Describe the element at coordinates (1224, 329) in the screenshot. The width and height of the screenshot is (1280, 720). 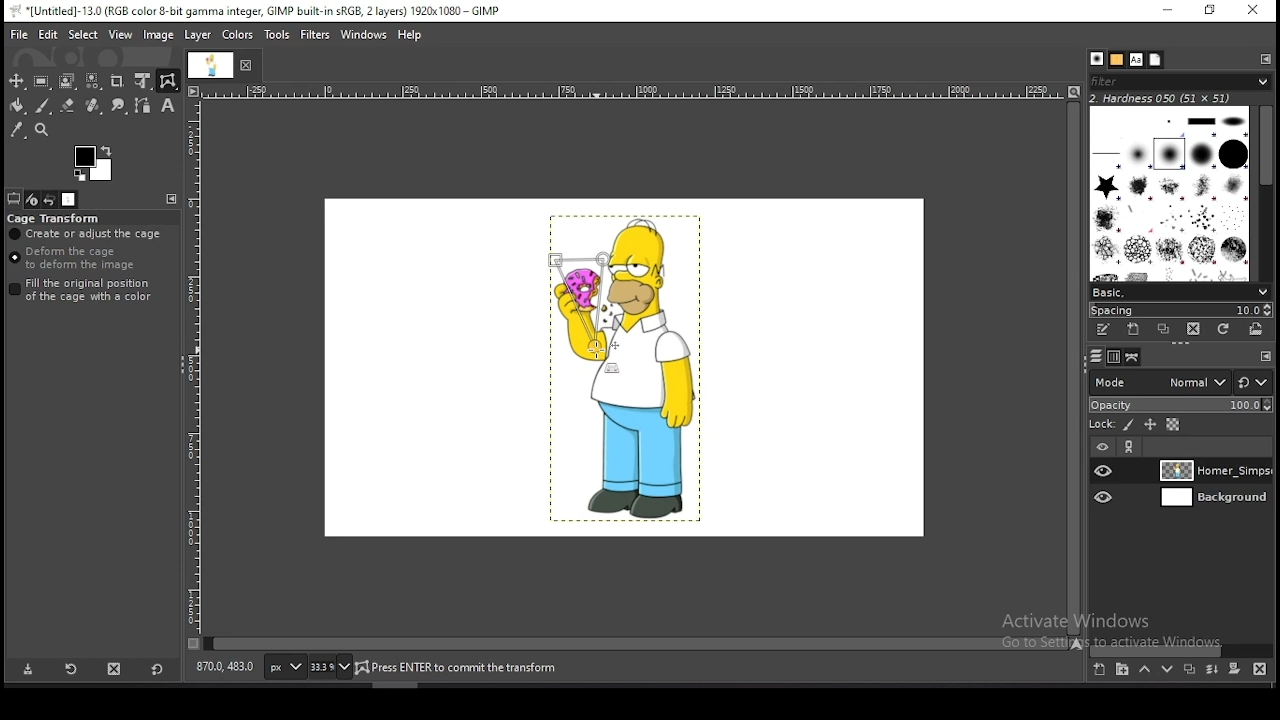
I see `refresh brushes` at that location.